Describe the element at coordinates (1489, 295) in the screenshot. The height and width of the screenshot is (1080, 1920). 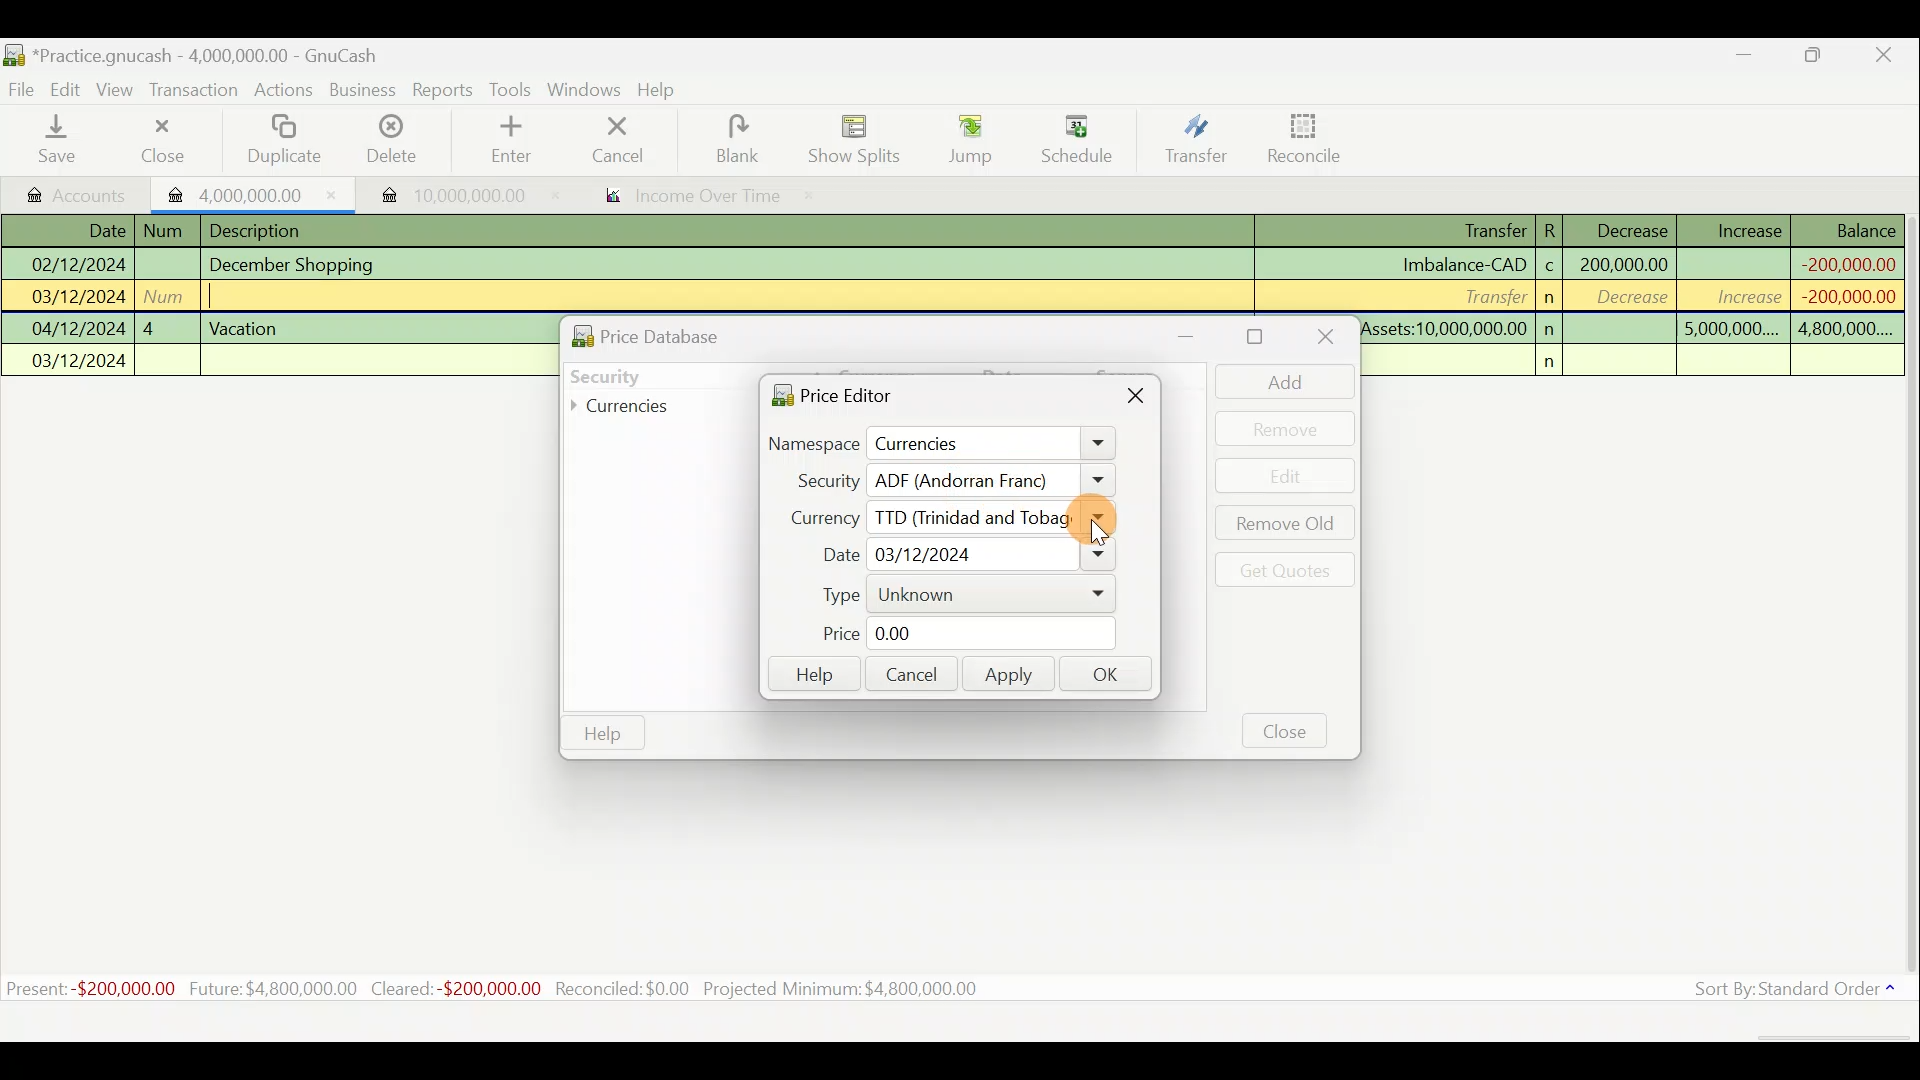
I see `Transfer` at that location.